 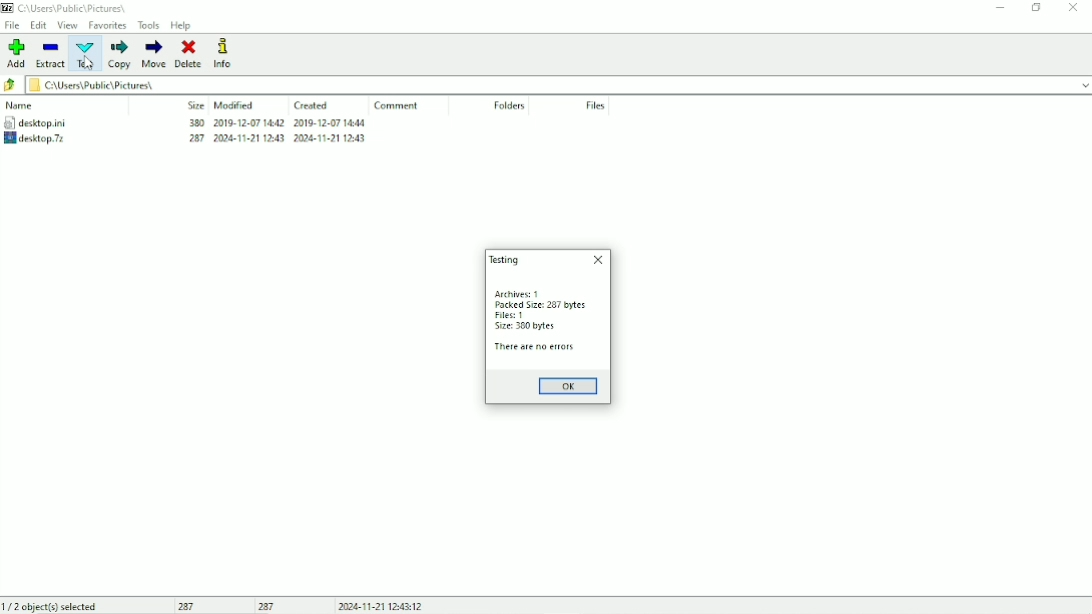 What do you see at coordinates (39, 25) in the screenshot?
I see `Edit` at bounding box center [39, 25].